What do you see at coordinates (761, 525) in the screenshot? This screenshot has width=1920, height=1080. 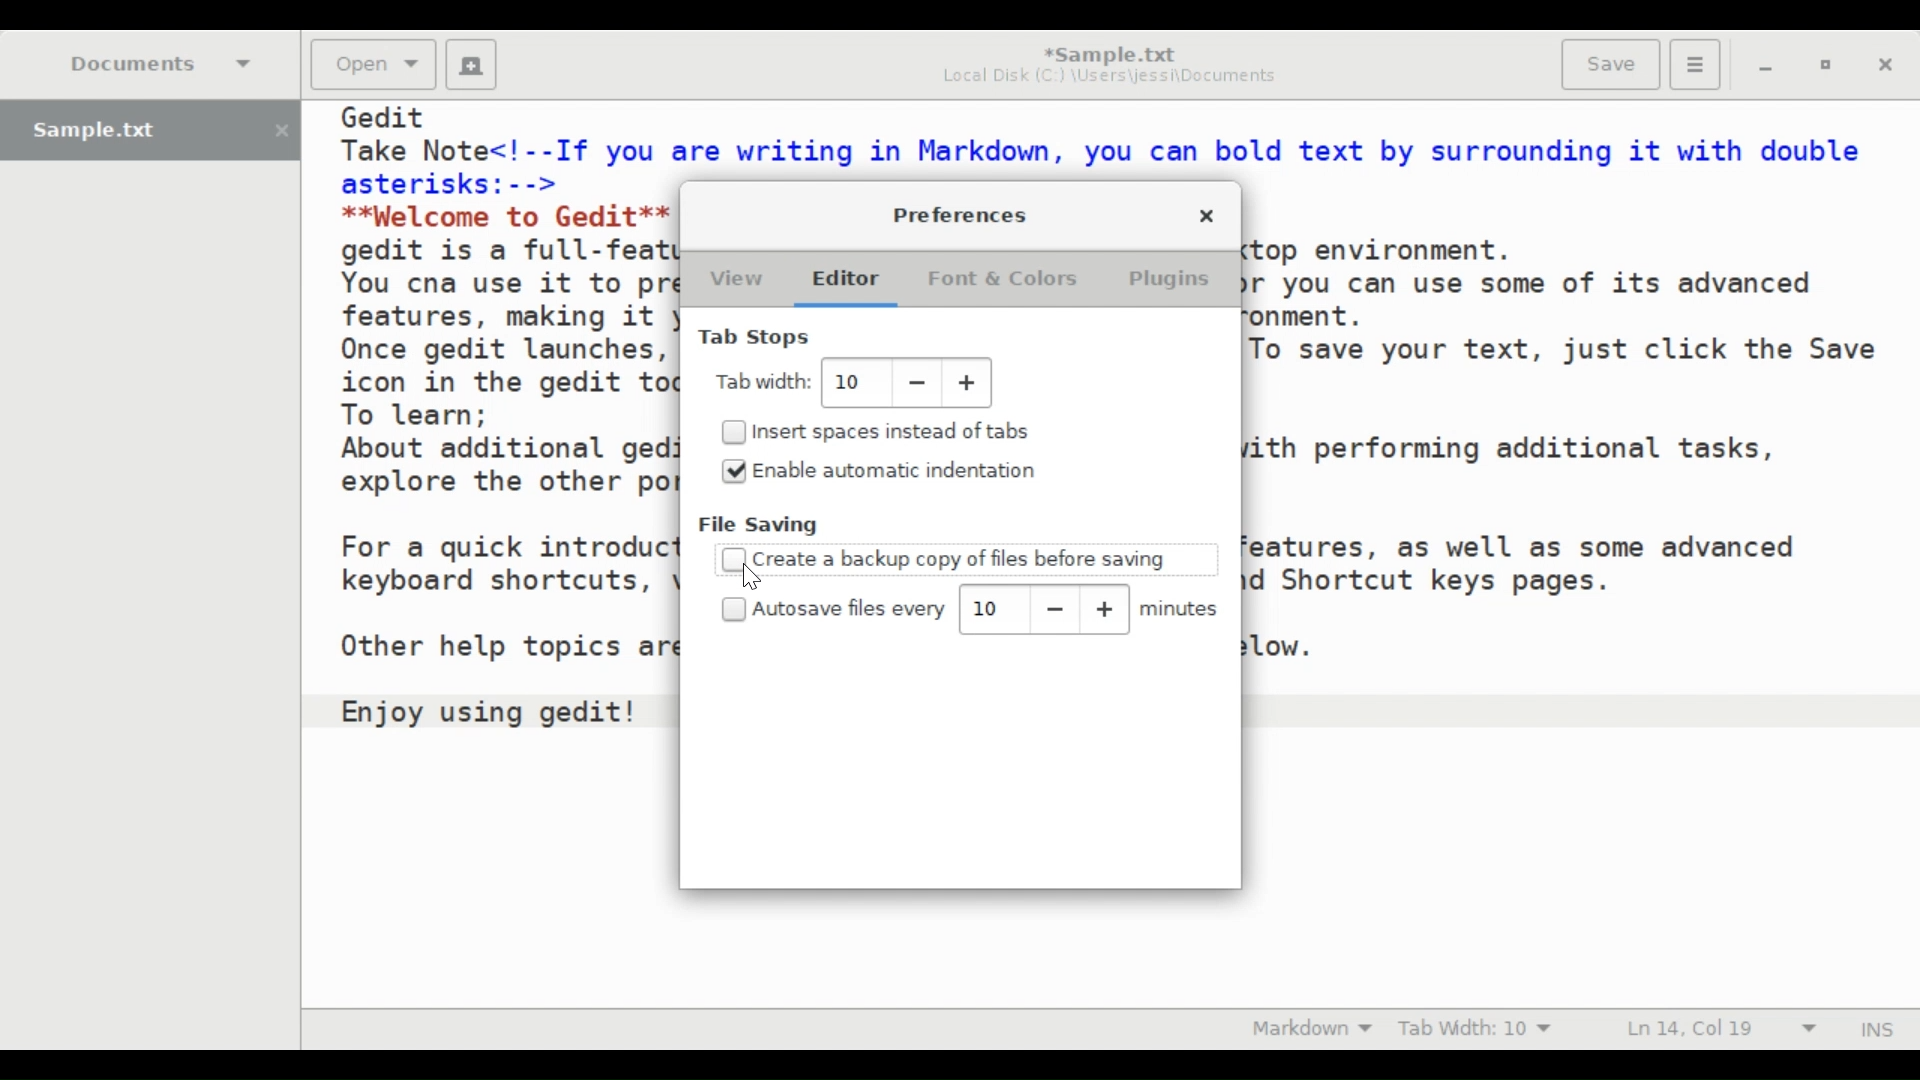 I see `File Saving` at bounding box center [761, 525].